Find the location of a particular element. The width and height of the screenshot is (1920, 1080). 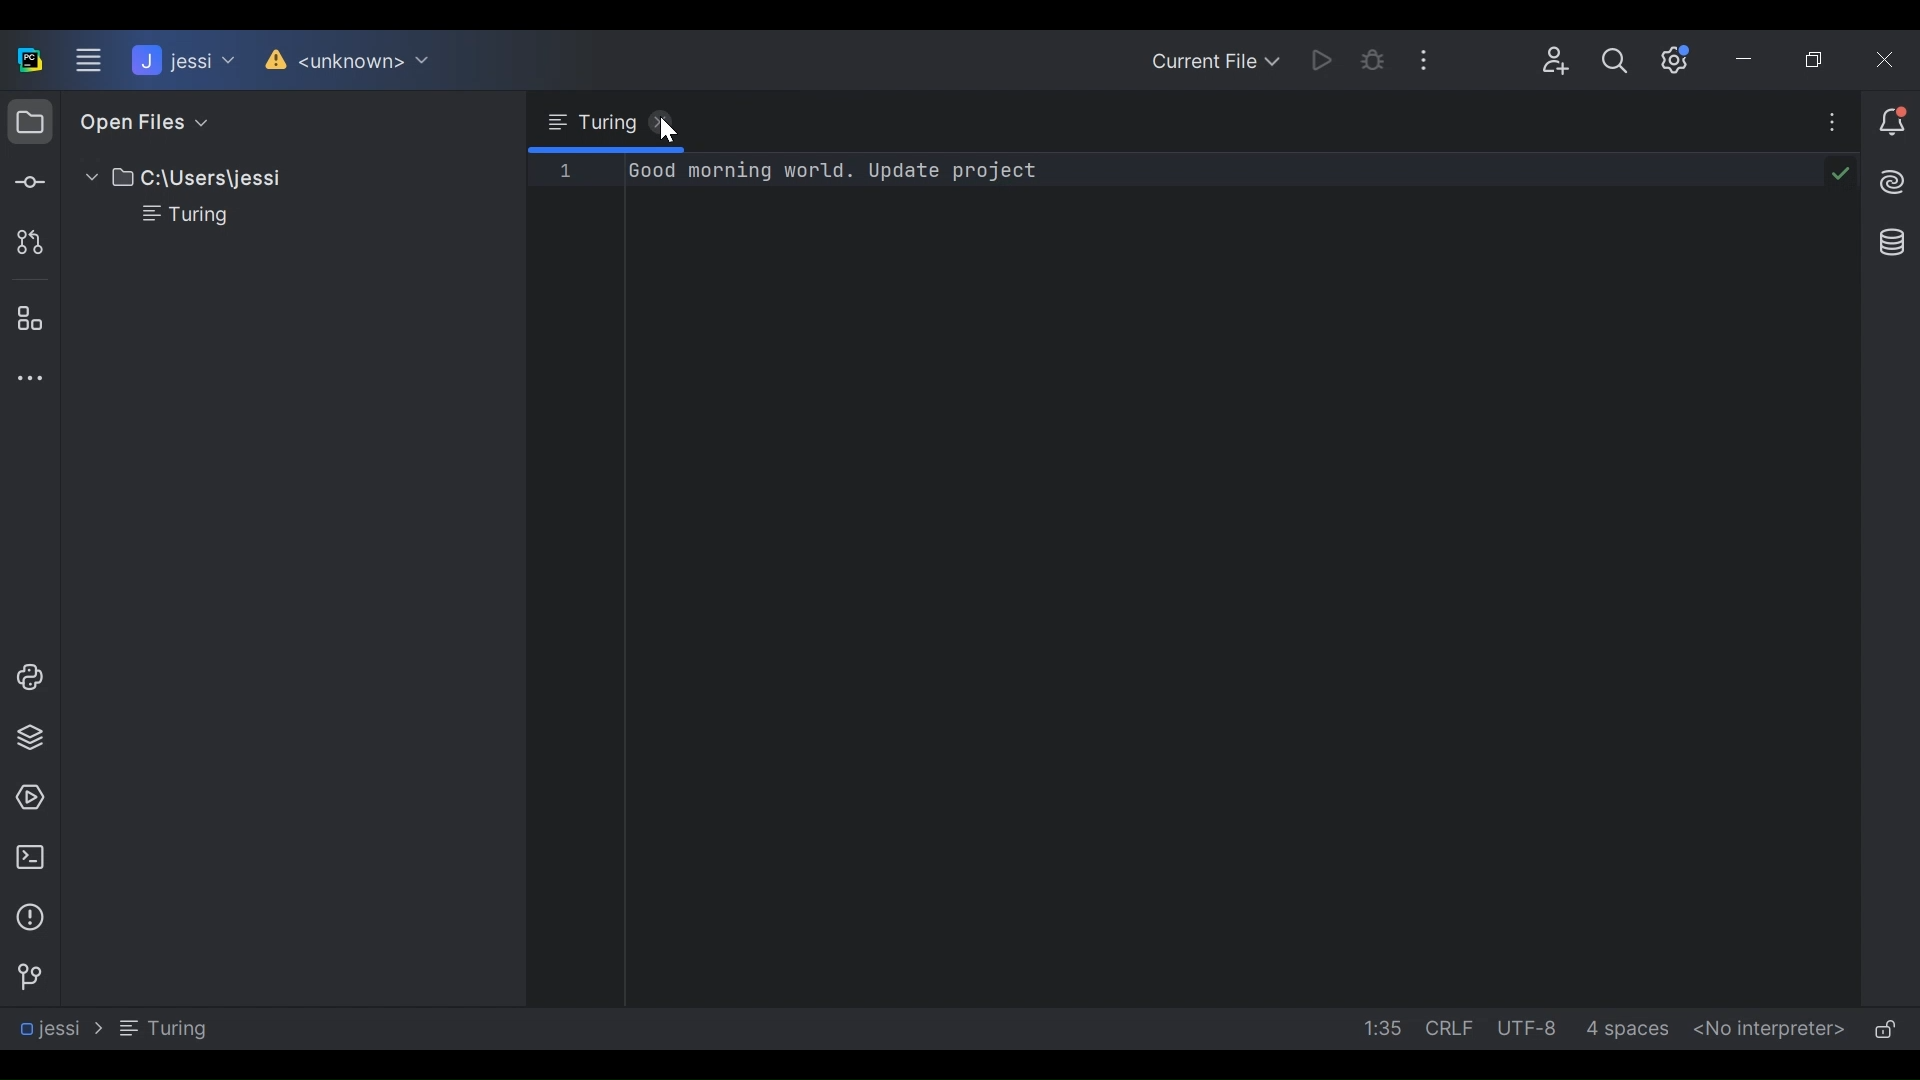

Version Control is located at coordinates (342, 61).